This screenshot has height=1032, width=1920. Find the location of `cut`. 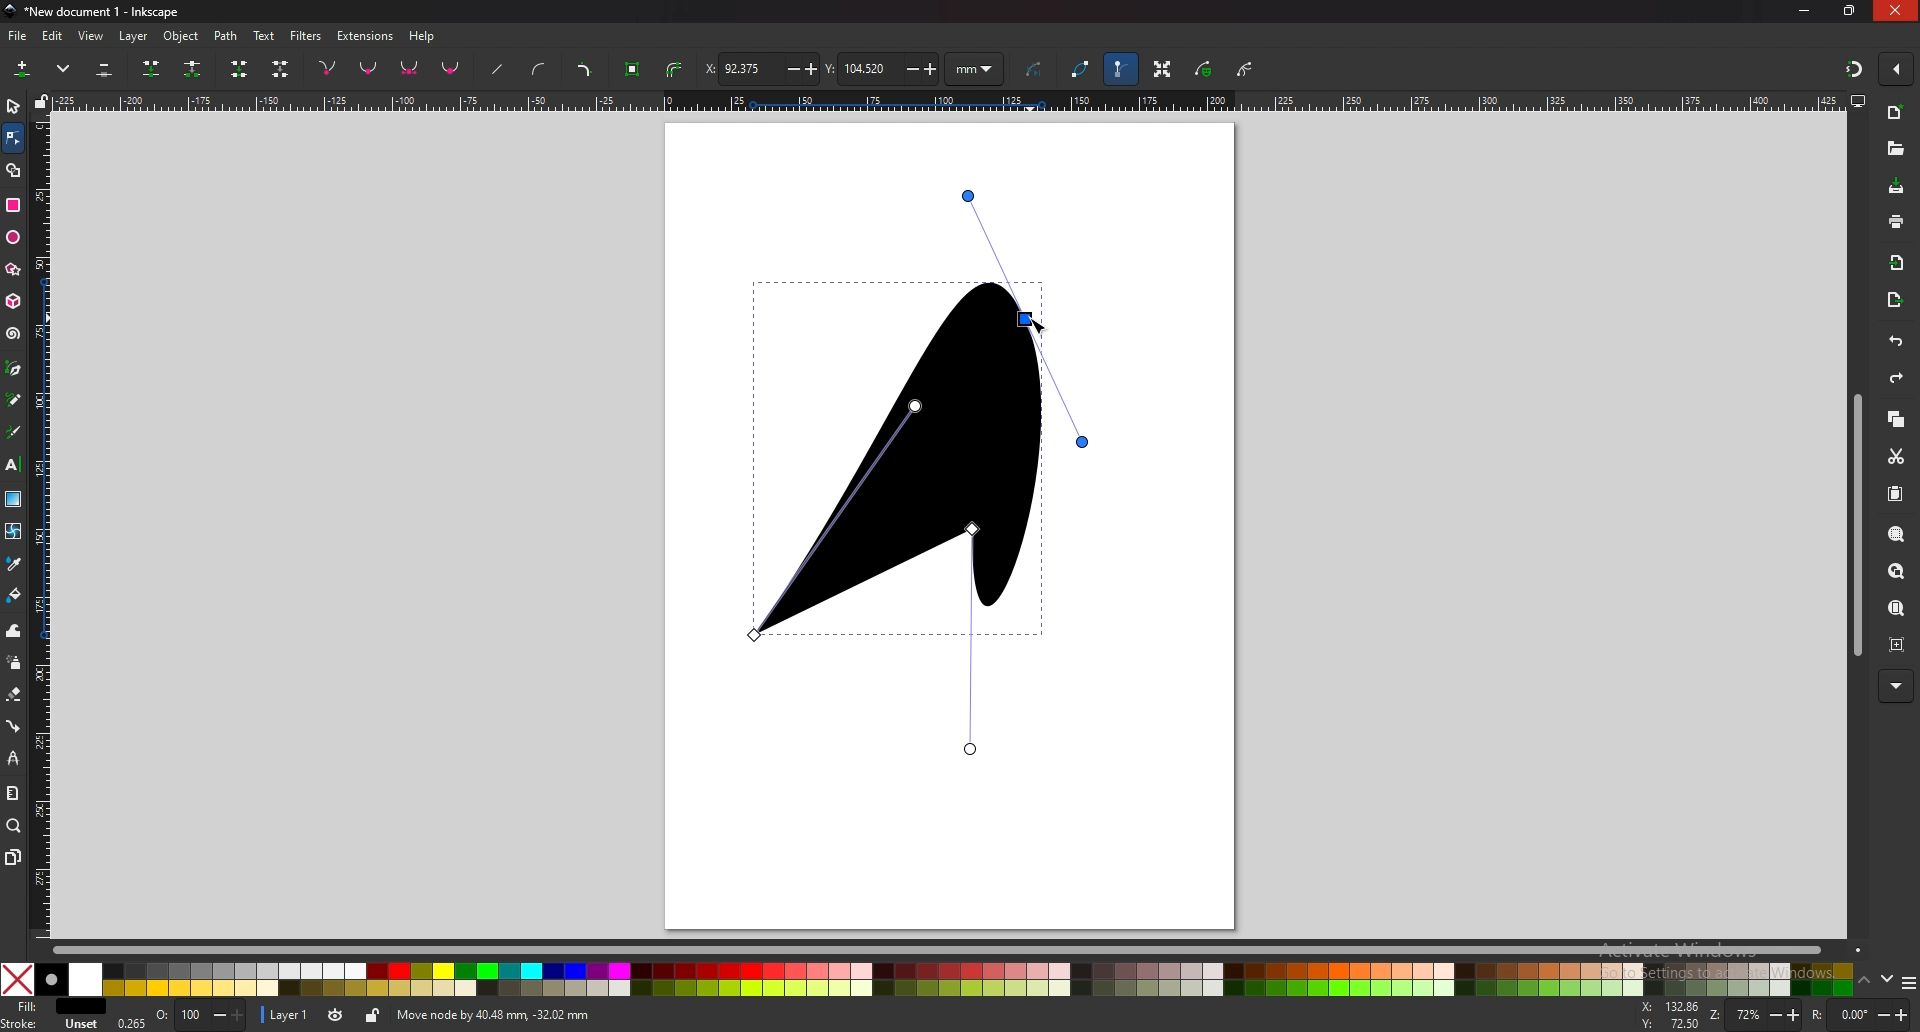

cut is located at coordinates (1896, 455).